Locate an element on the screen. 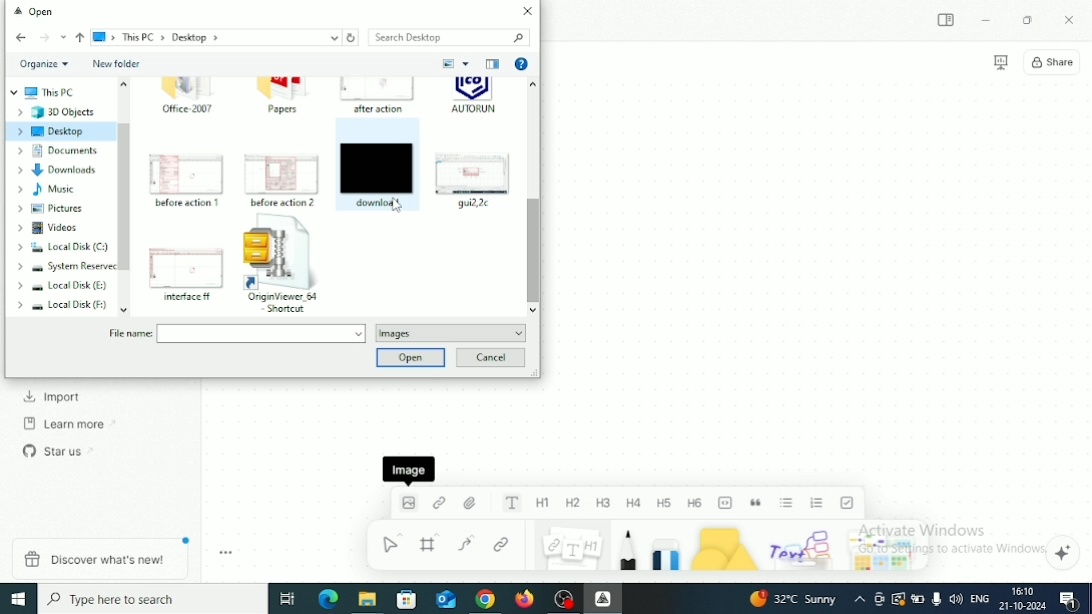 The height and width of the screenshot is (614, 1092). Vertical scrollbar is located at coordinates (533, 249).